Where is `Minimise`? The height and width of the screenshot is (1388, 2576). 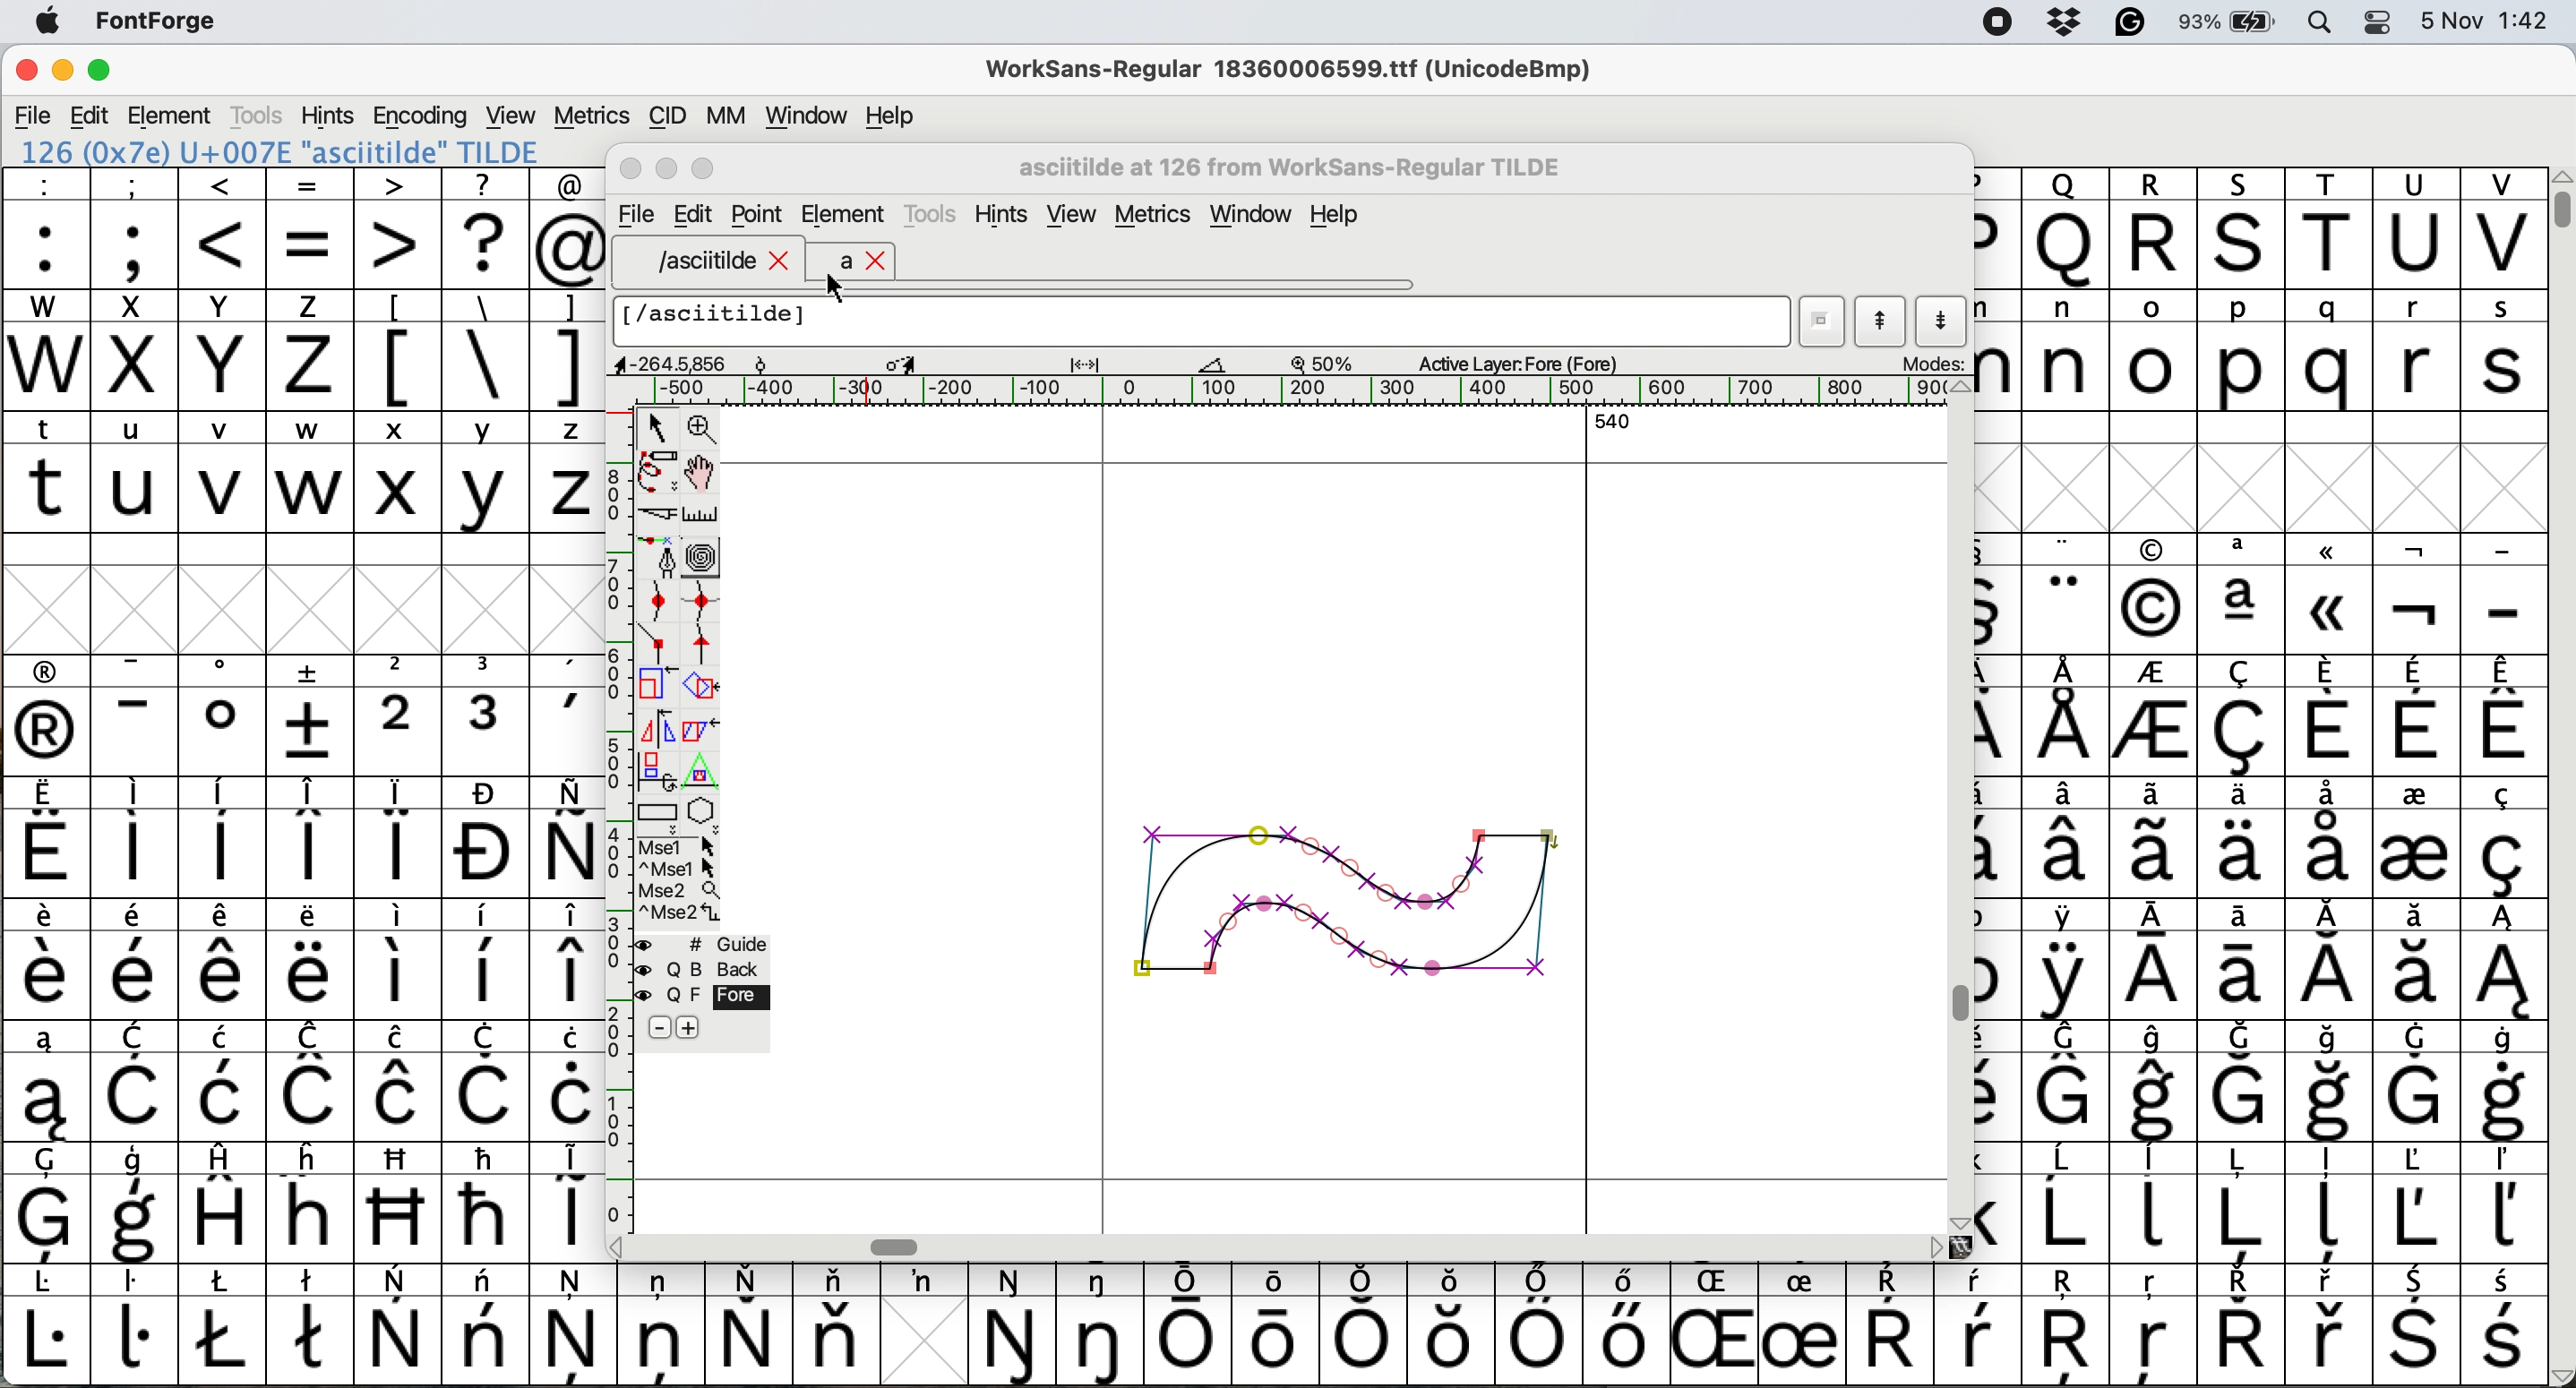
Minimise is located at coordinates (669, 169).